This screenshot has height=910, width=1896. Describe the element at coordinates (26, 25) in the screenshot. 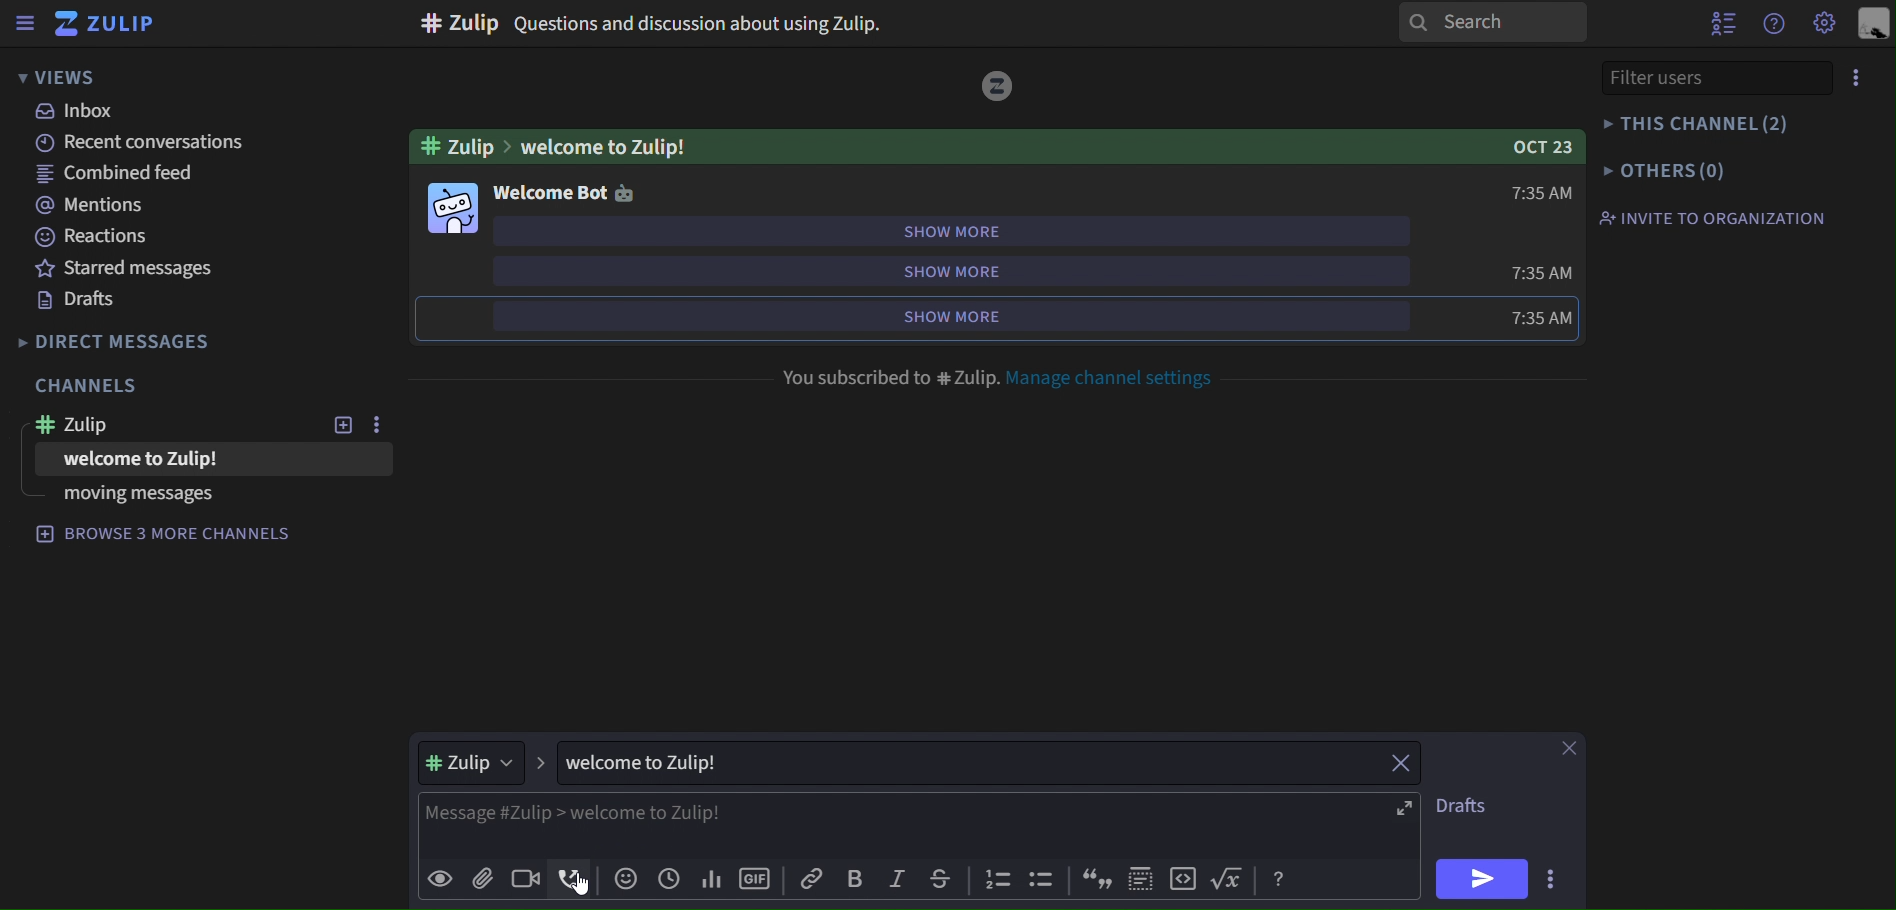

I see `sidebar` at that location.